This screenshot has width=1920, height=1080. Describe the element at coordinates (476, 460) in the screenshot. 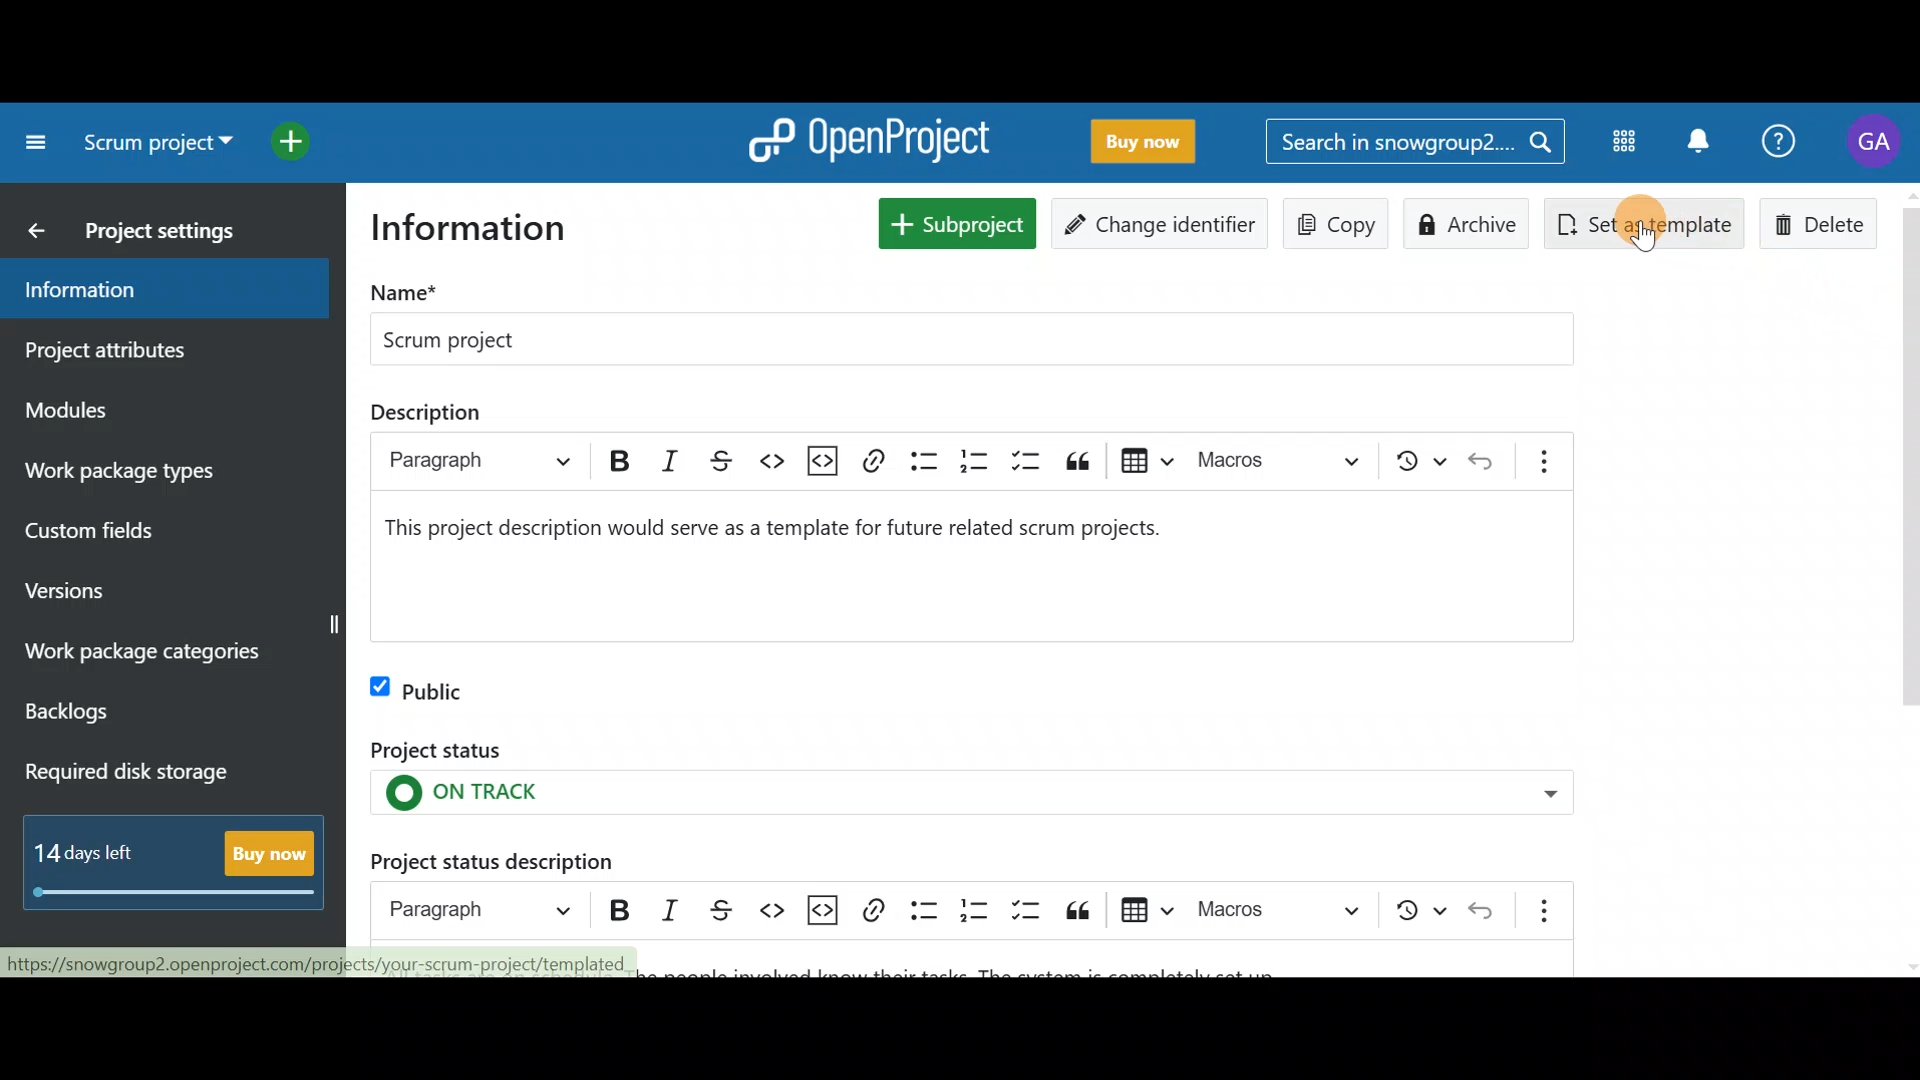

I see `paragraph` at that location.